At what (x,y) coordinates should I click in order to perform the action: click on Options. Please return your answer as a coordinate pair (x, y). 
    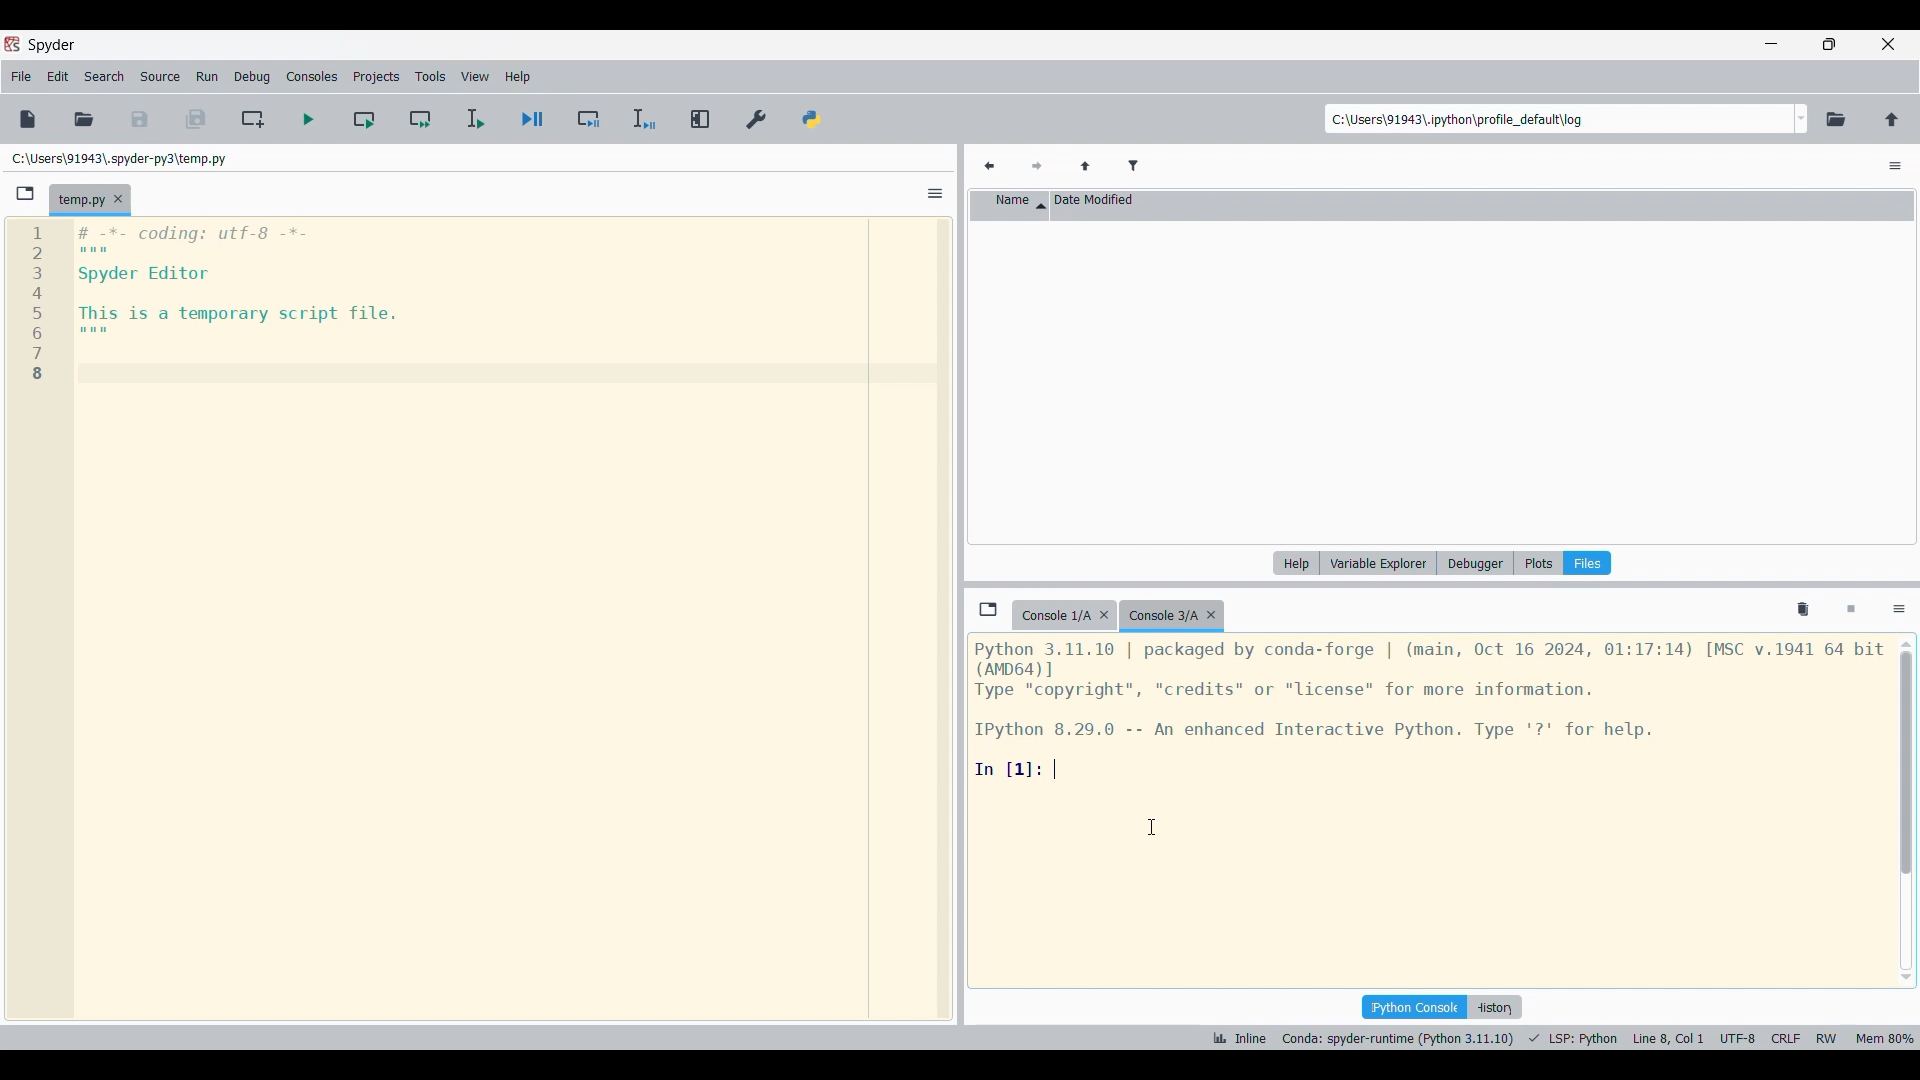
    Looking at the image, I should click on (1899, 611).